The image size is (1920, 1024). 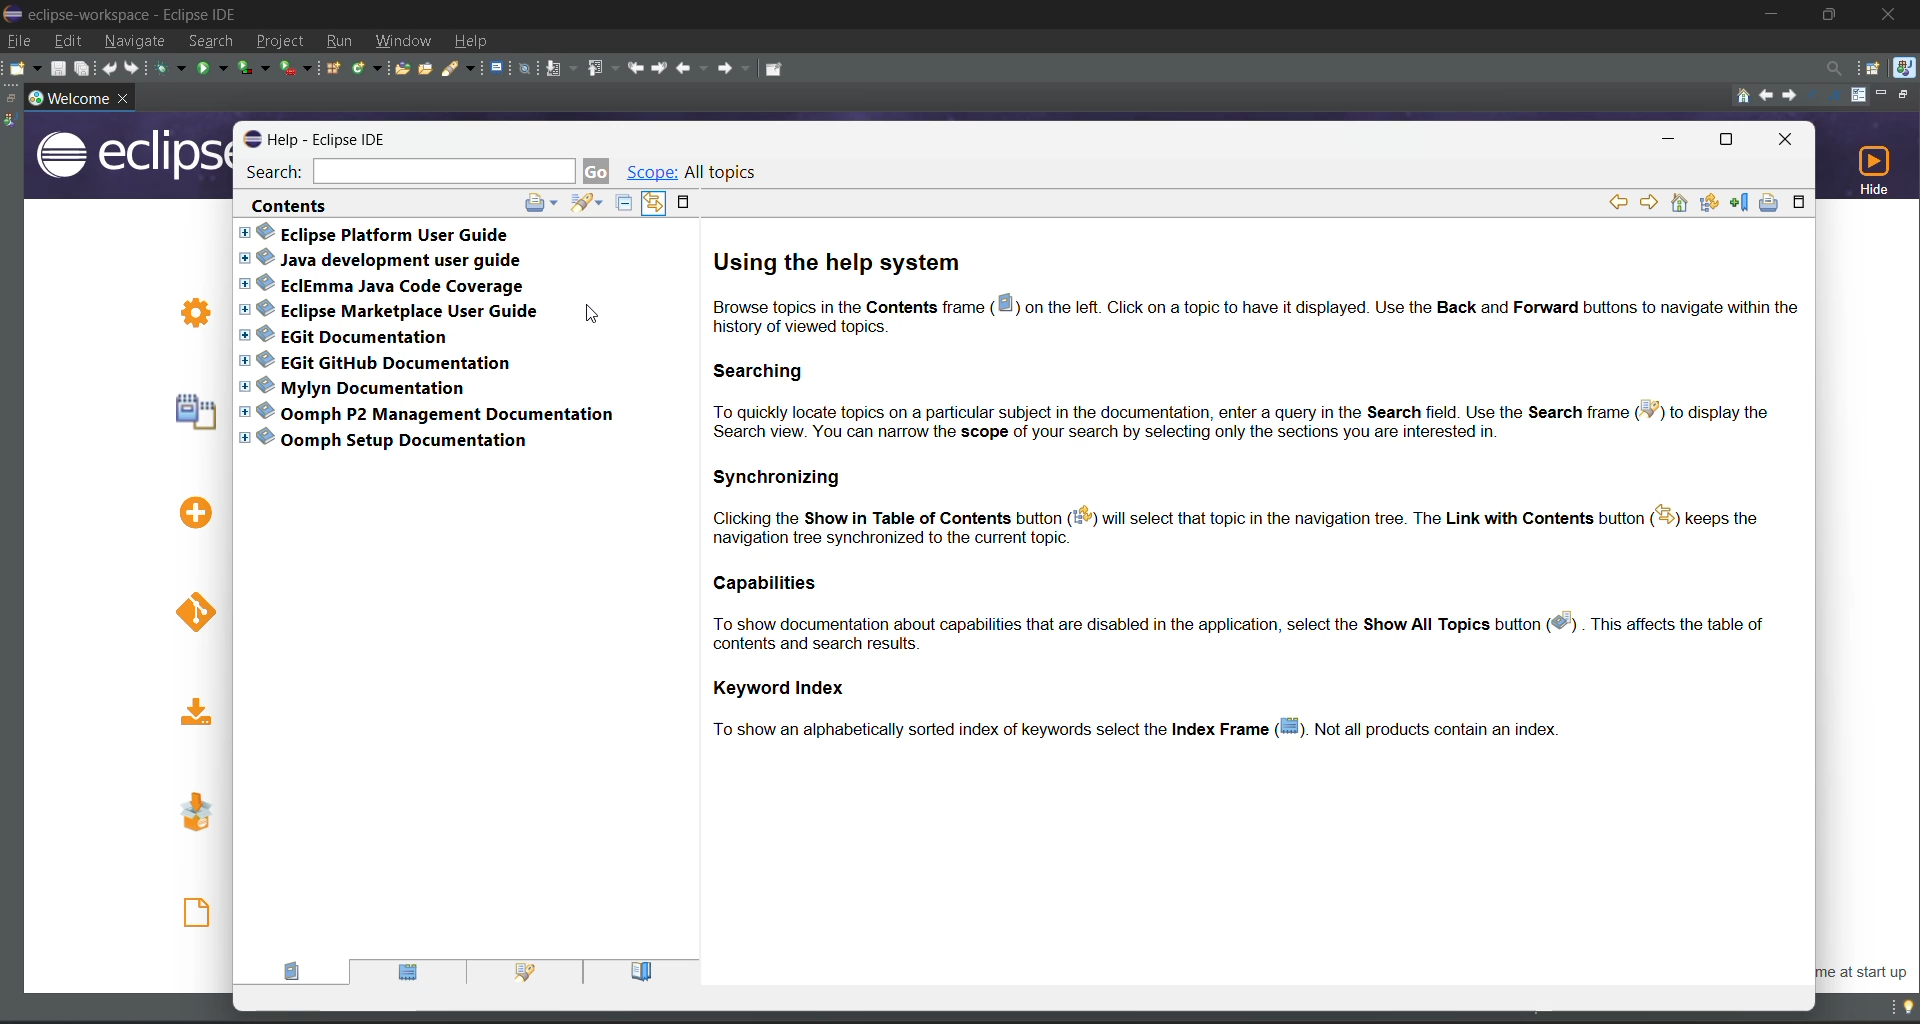 I want to click on edit, so click(x=72, y=42).